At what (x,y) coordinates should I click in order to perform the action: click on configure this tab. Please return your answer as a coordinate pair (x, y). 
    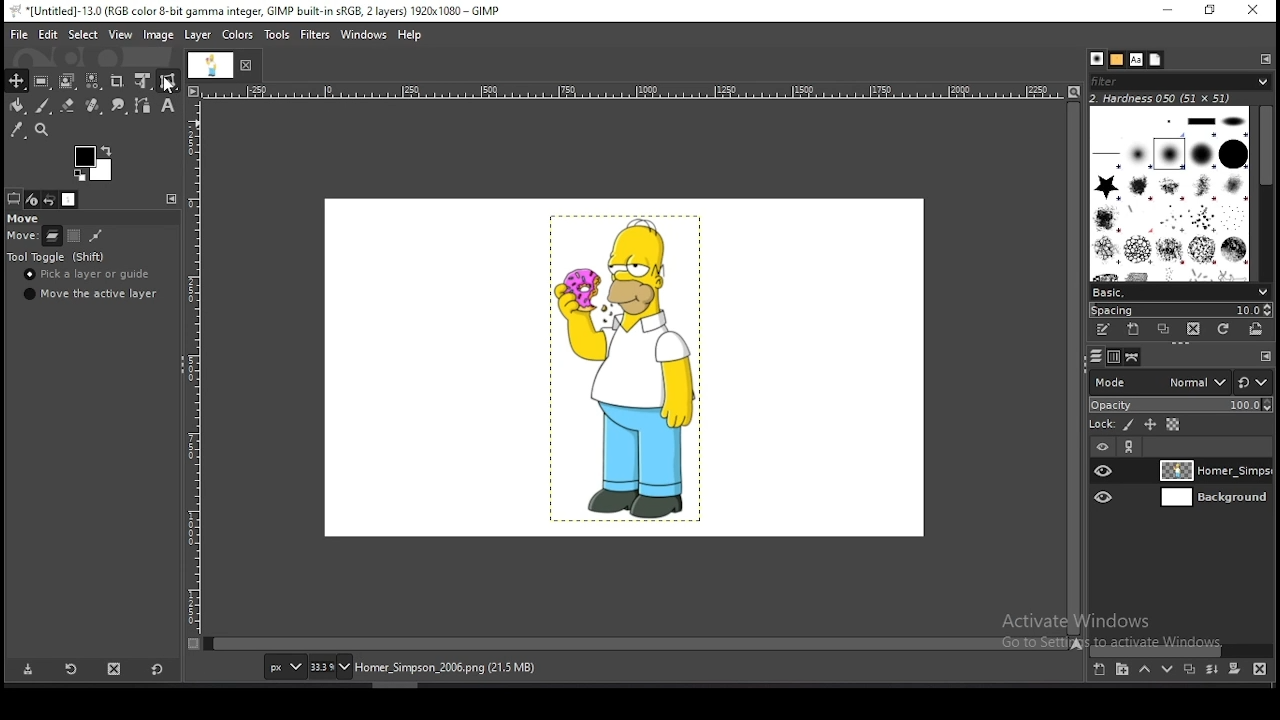
    Looking at the image, I should click on (173, 199).